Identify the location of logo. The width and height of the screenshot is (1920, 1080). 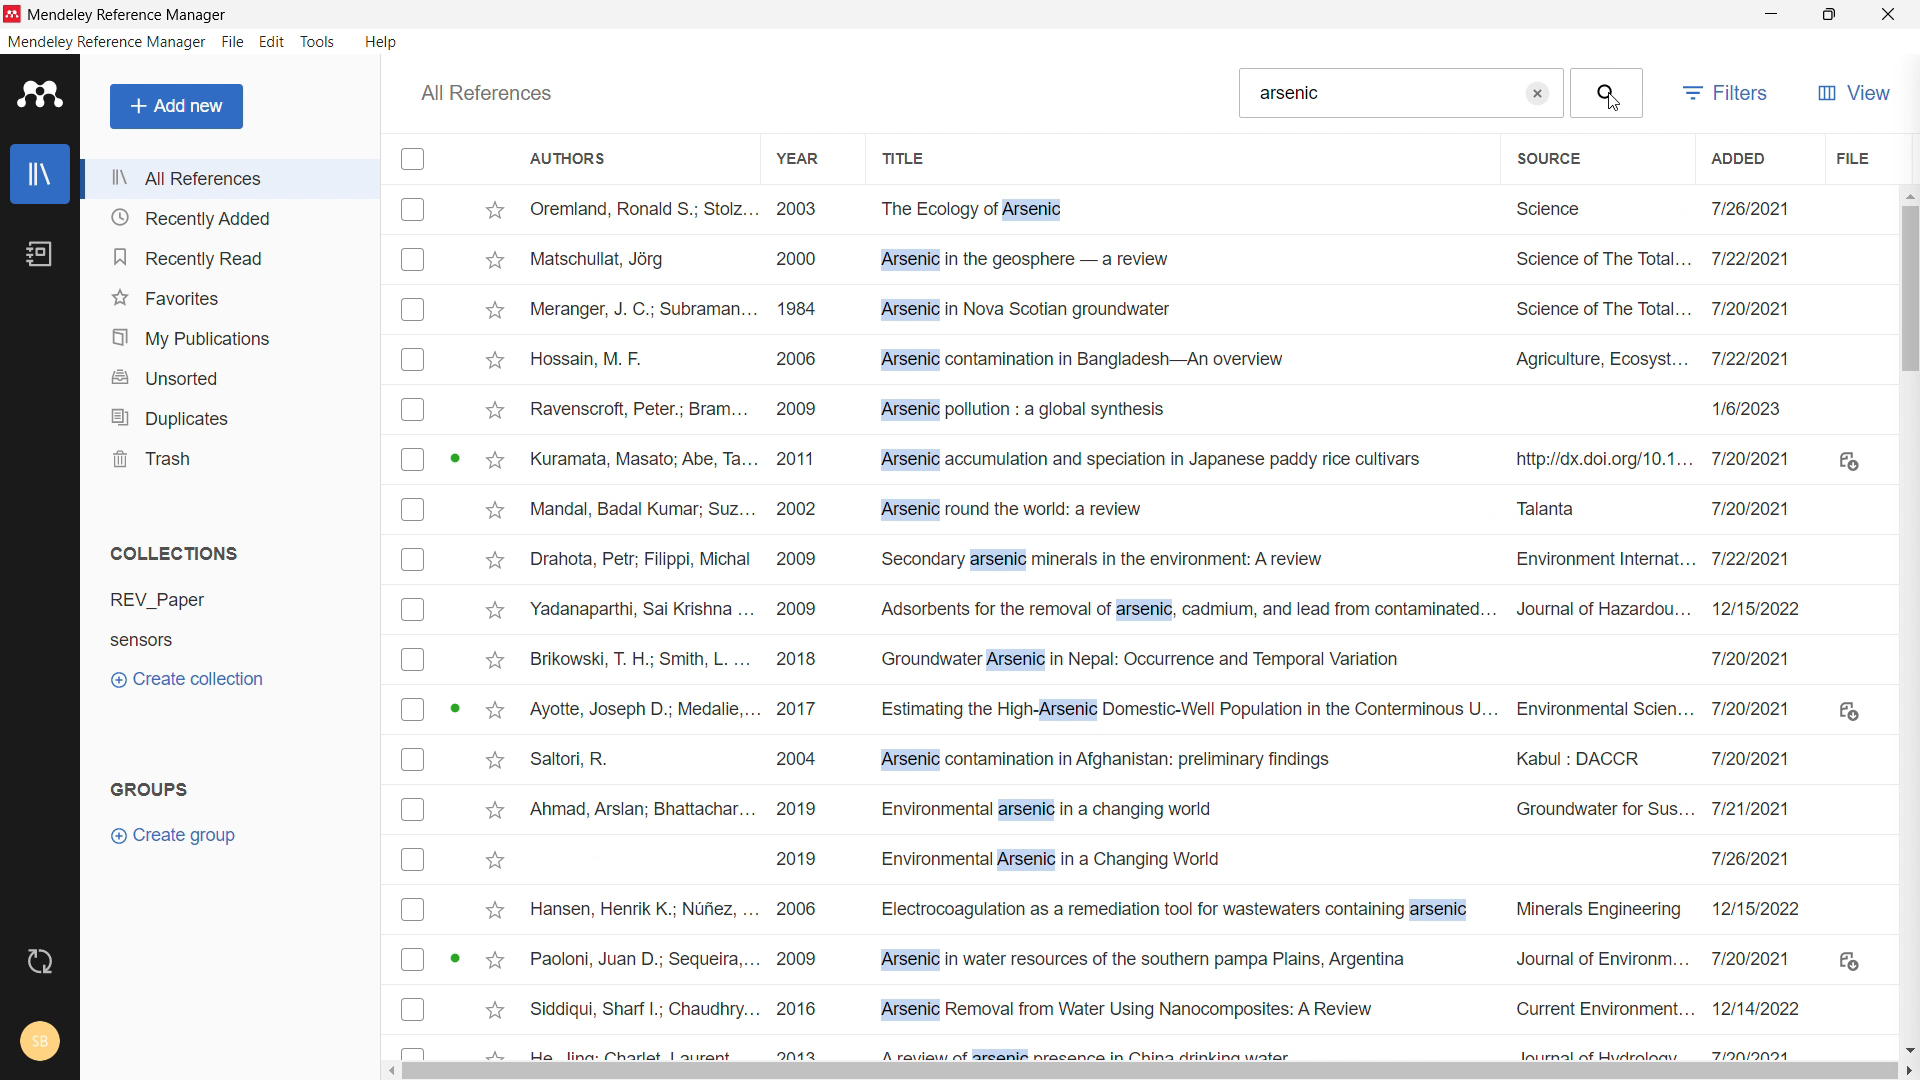
(41, 93).